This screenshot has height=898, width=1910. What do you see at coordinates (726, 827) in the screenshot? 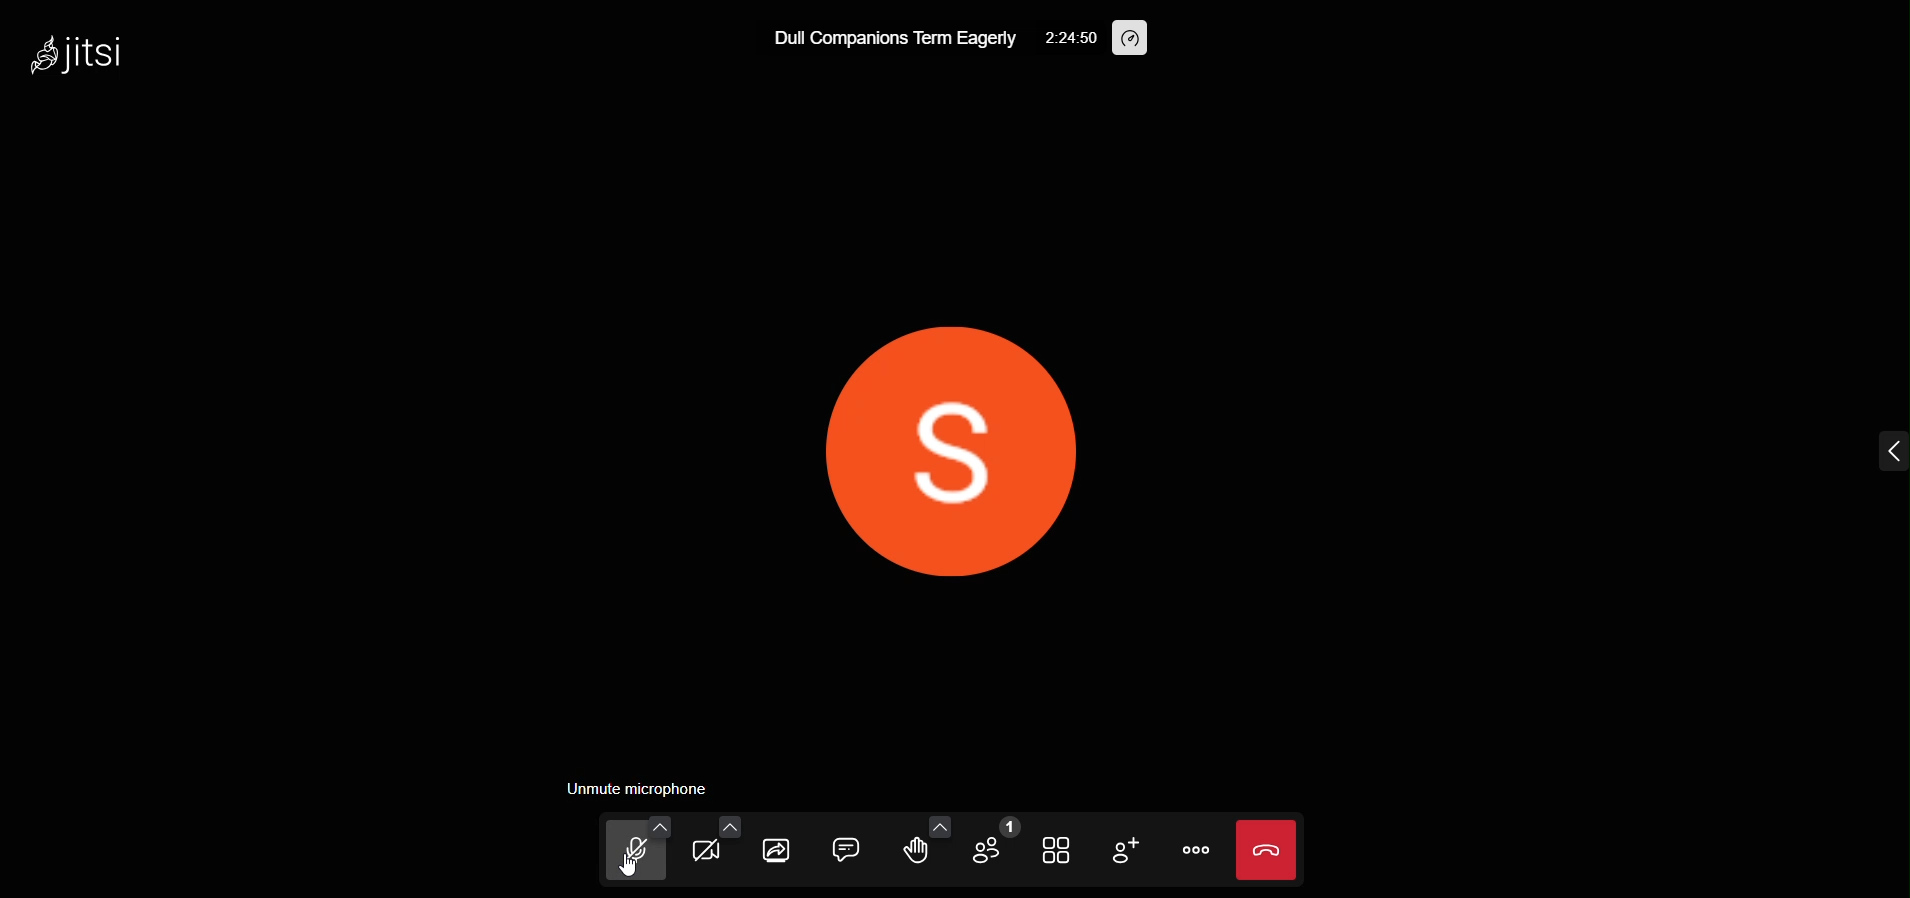
I see `video setting` at bounding box center [726, 827].